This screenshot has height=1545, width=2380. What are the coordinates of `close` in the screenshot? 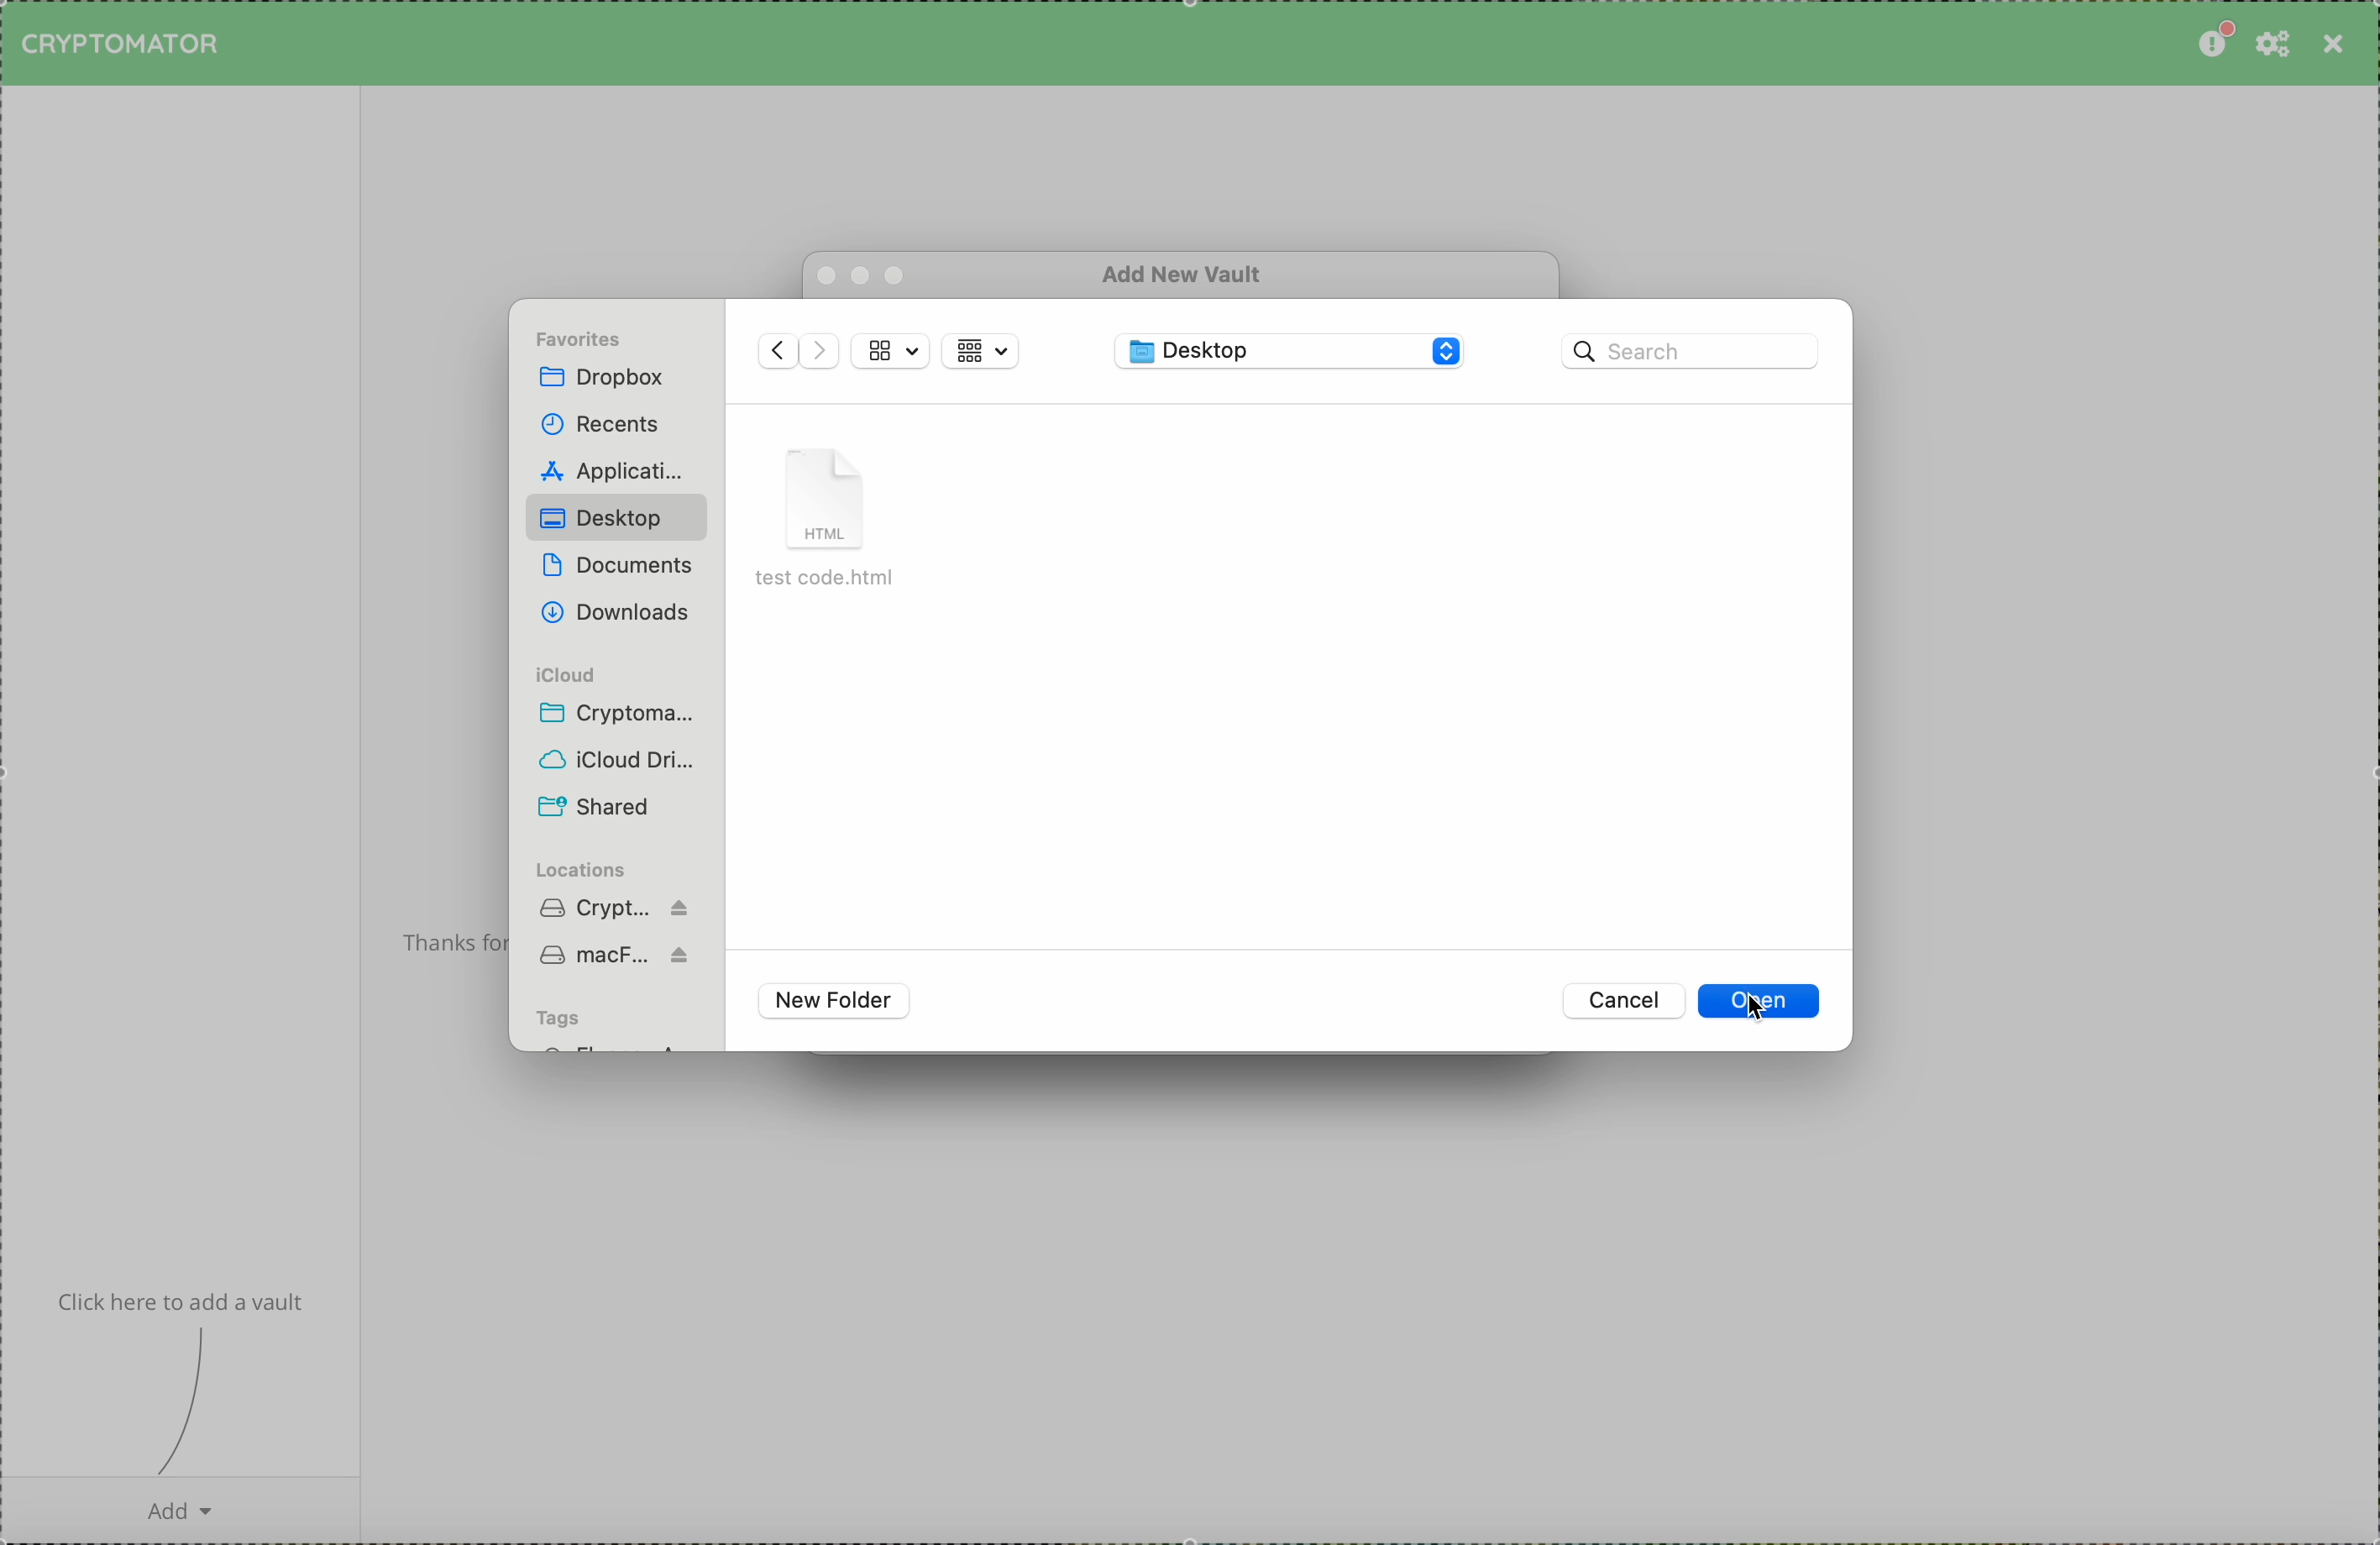 It's located at (2334, 45).